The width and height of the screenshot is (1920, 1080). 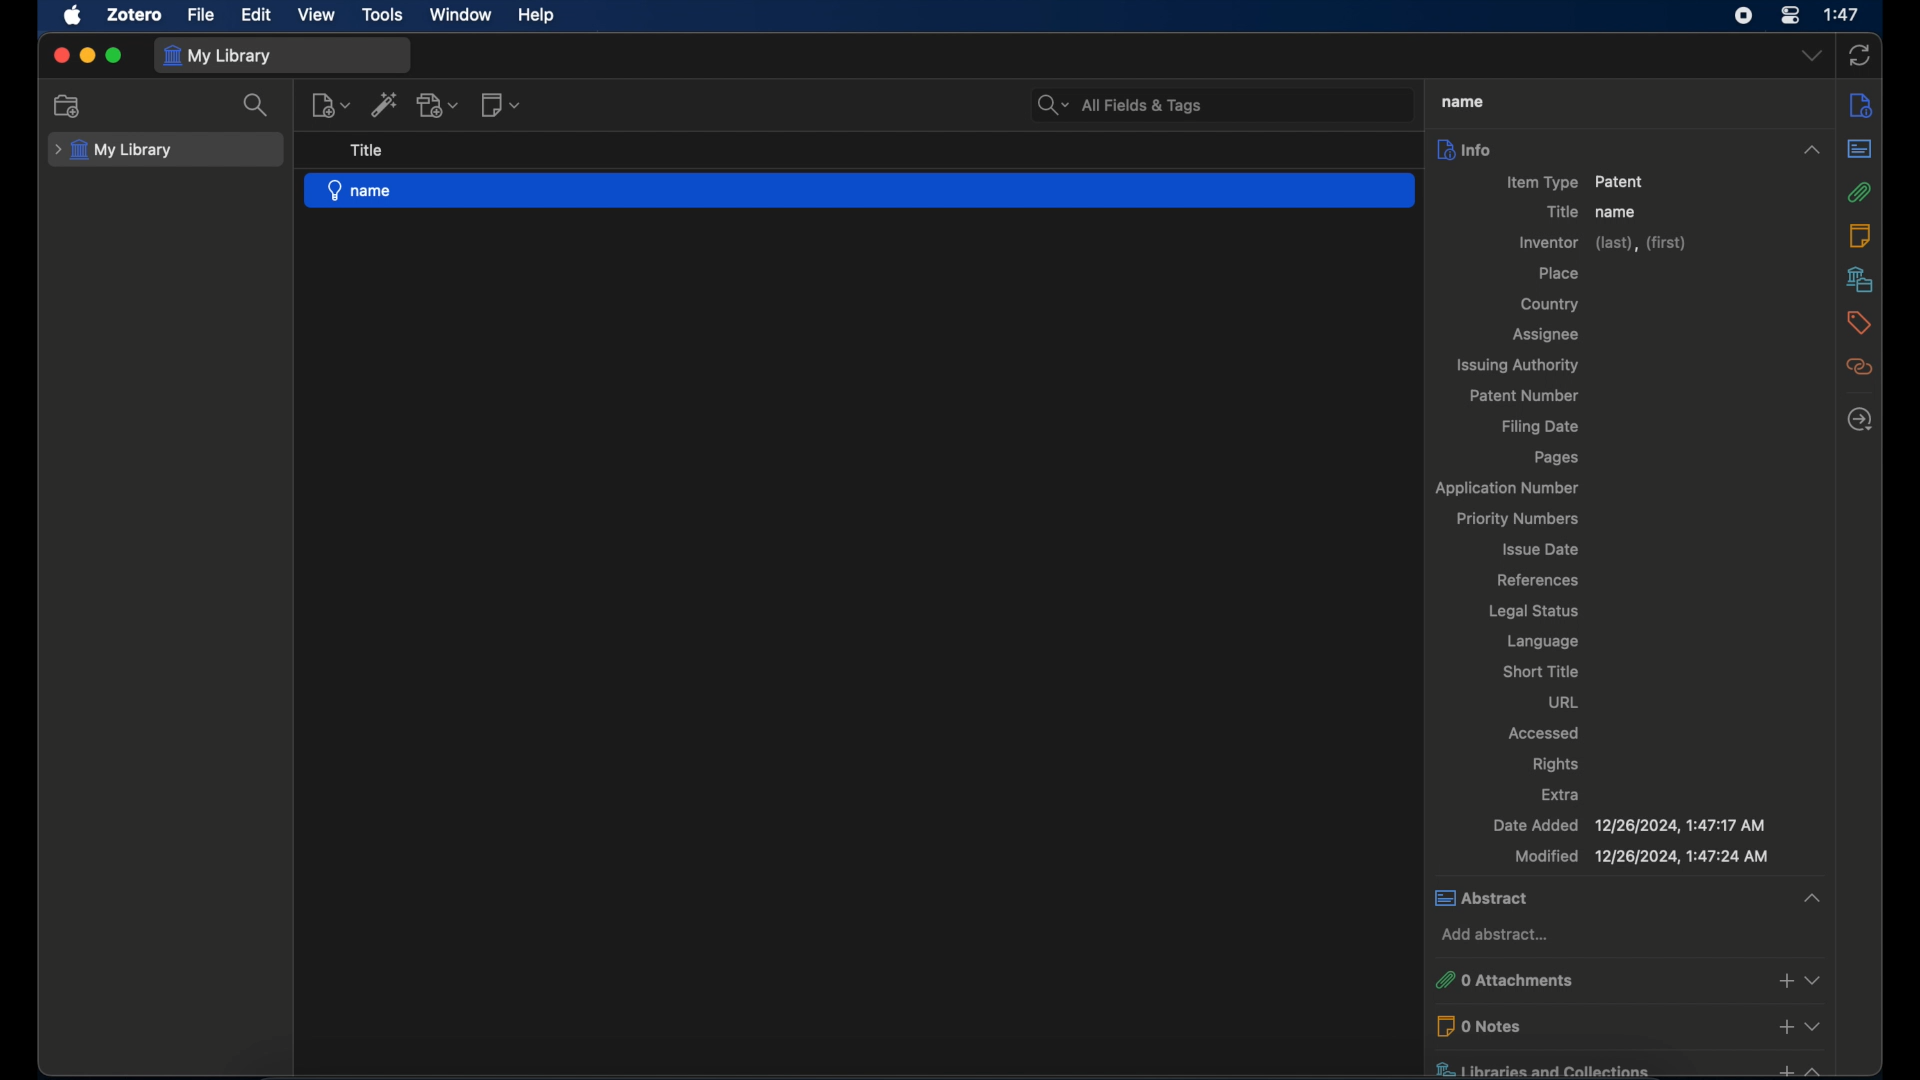 What do you see at coordinates (1544, 336) in the screenshot?
I see `assignee` at bounding box center [1544, 336].